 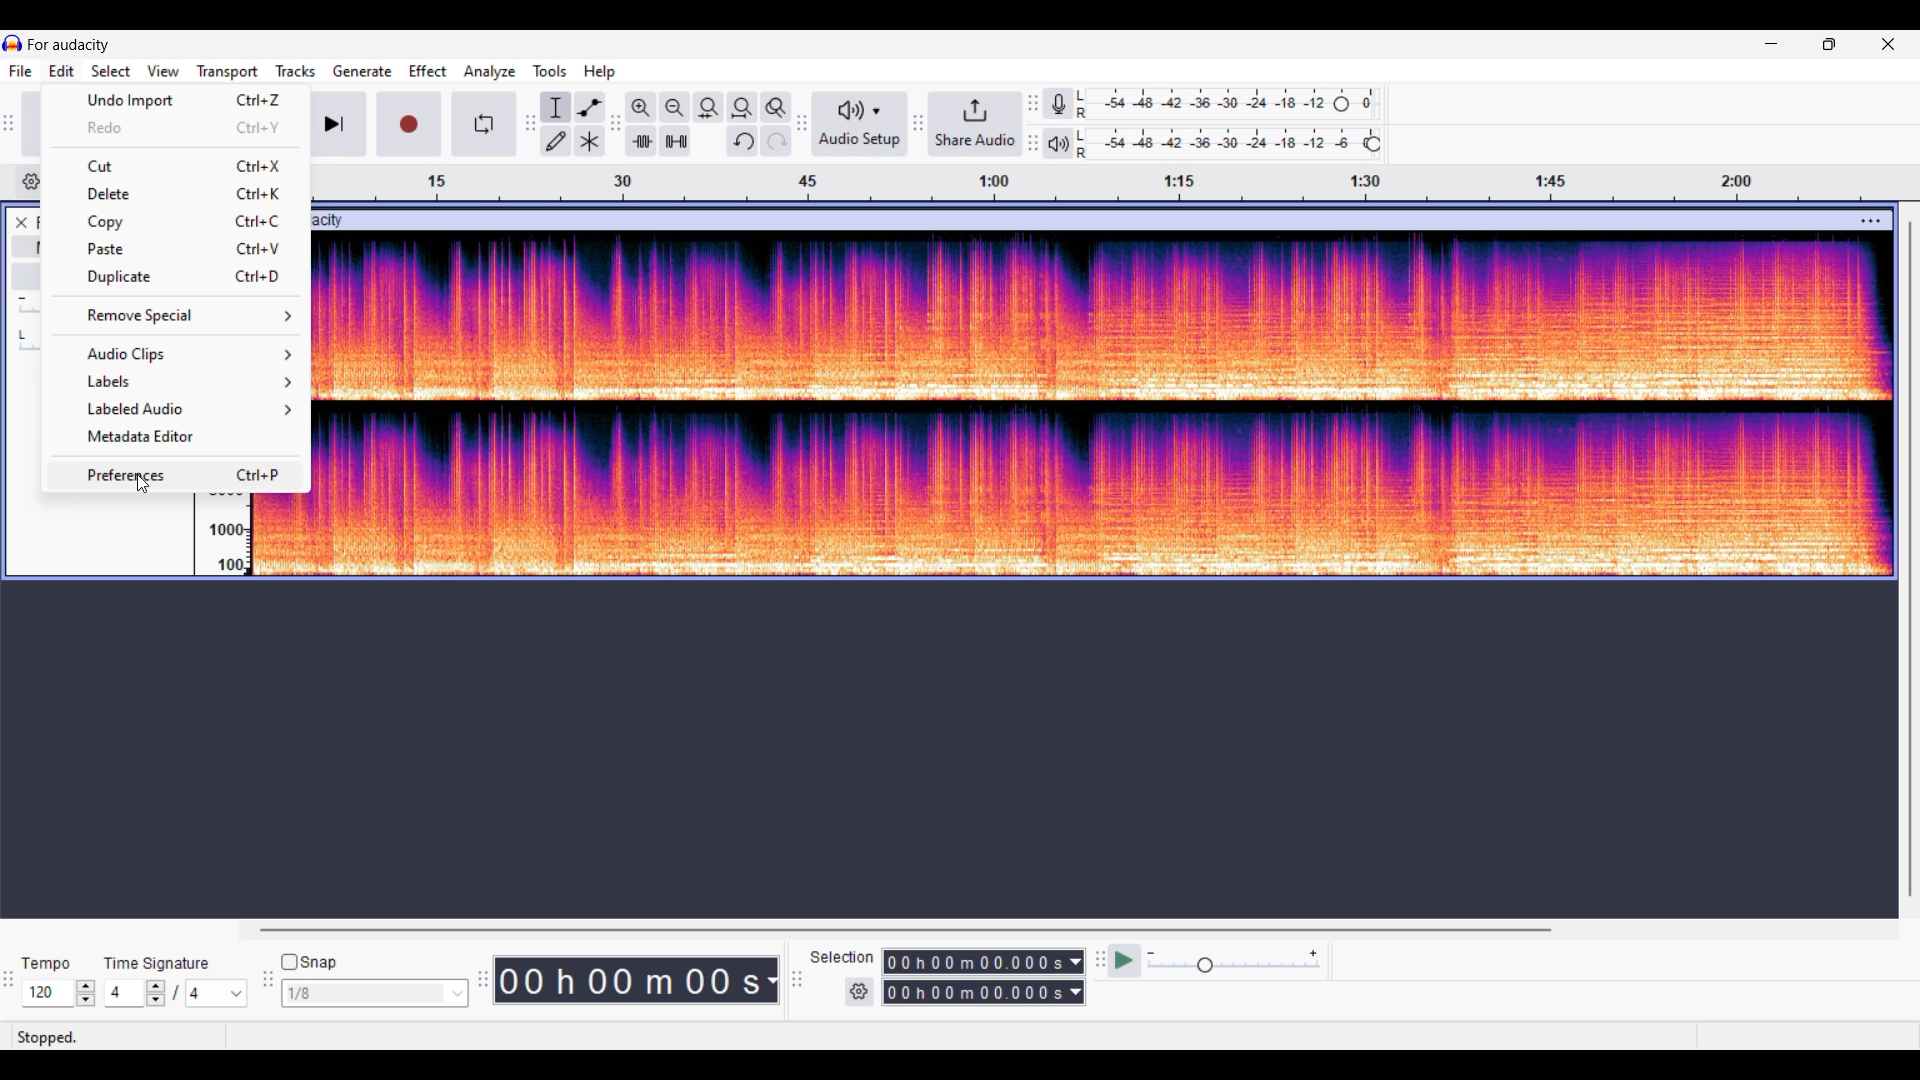 What do you see at coordinates (157, 964) in the screenshot?
I see `Indicates time signature settings ` at bounding box center [157, 964].